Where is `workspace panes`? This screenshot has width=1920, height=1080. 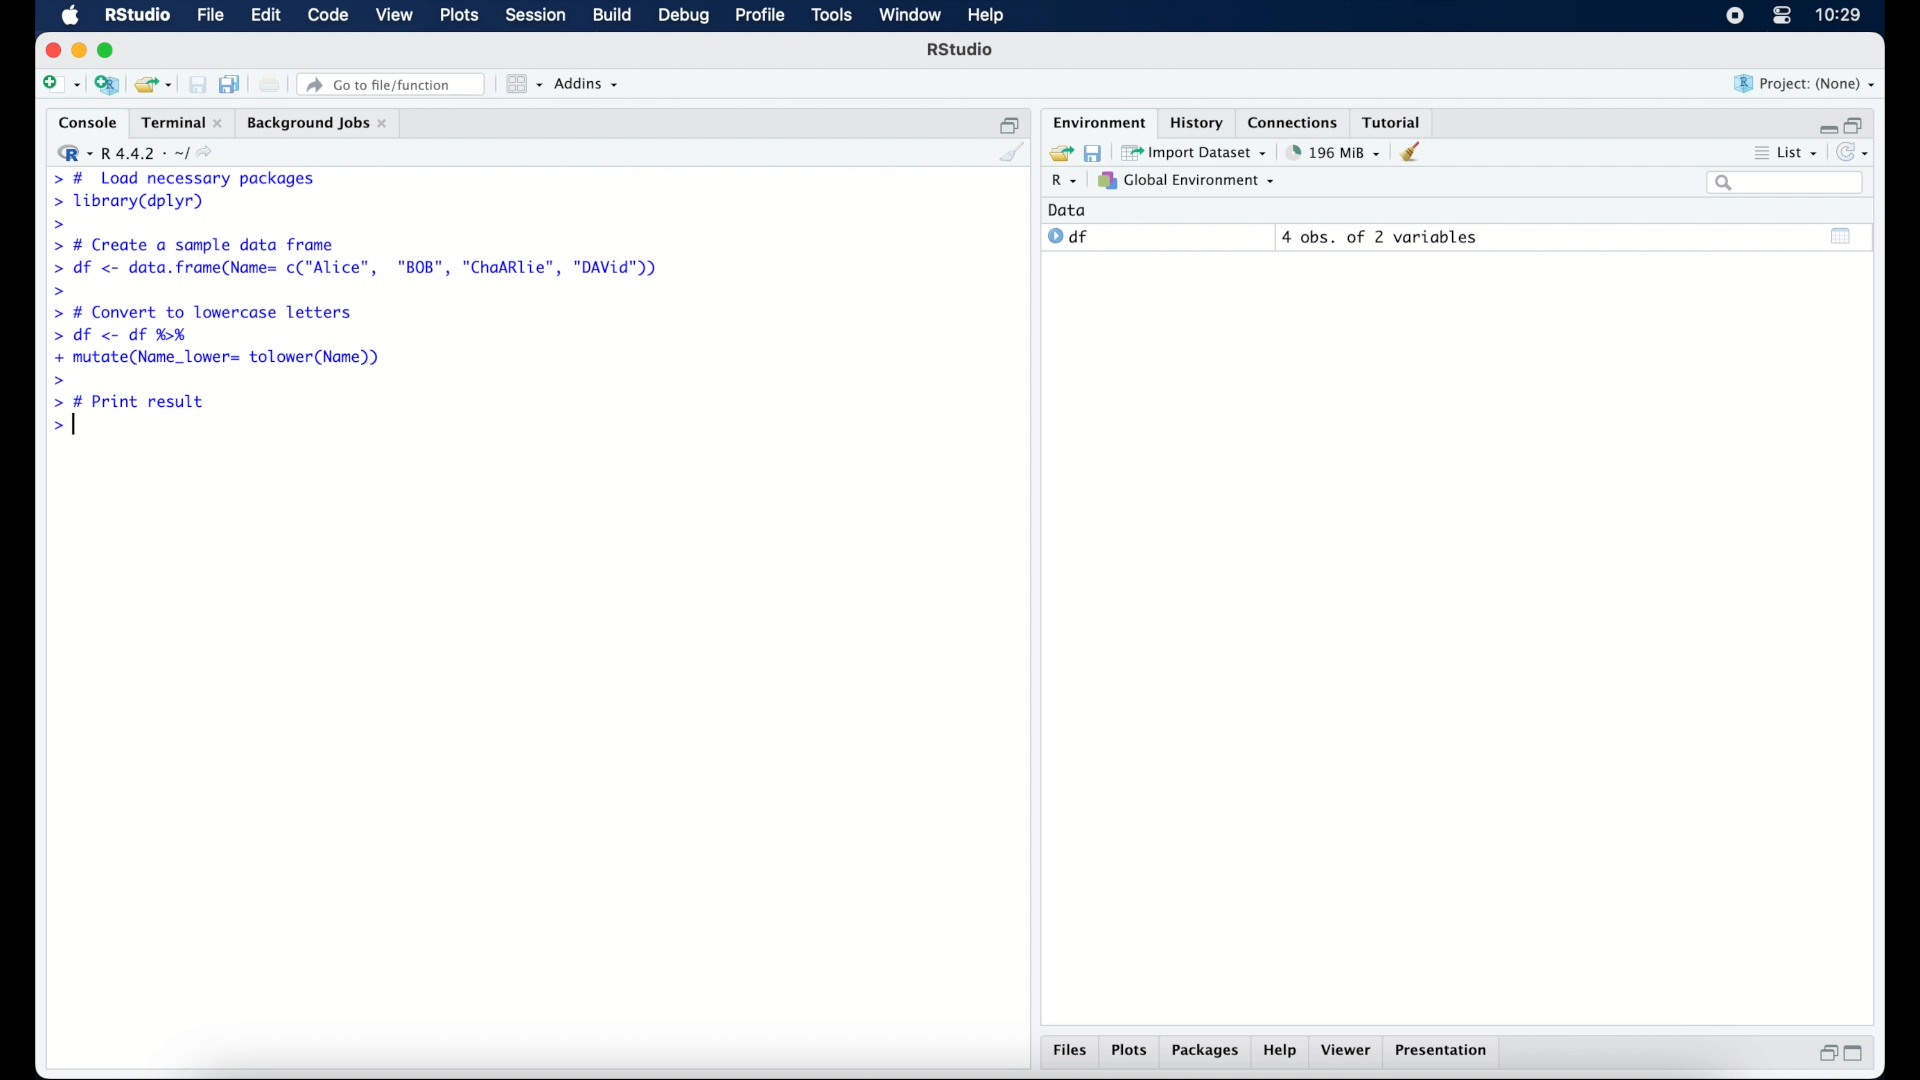
workspace panes is located at coordinates (522, 84).